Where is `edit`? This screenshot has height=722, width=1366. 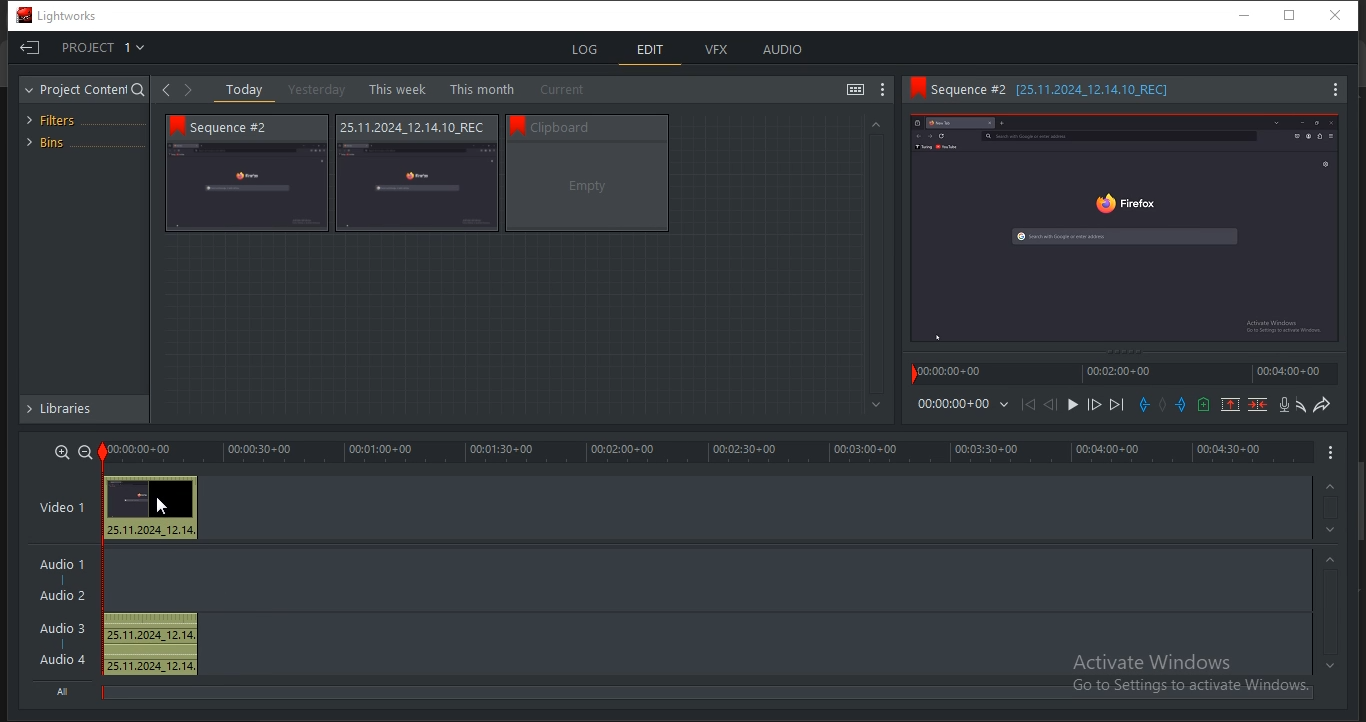 edit is located at coordinates (653, 48).